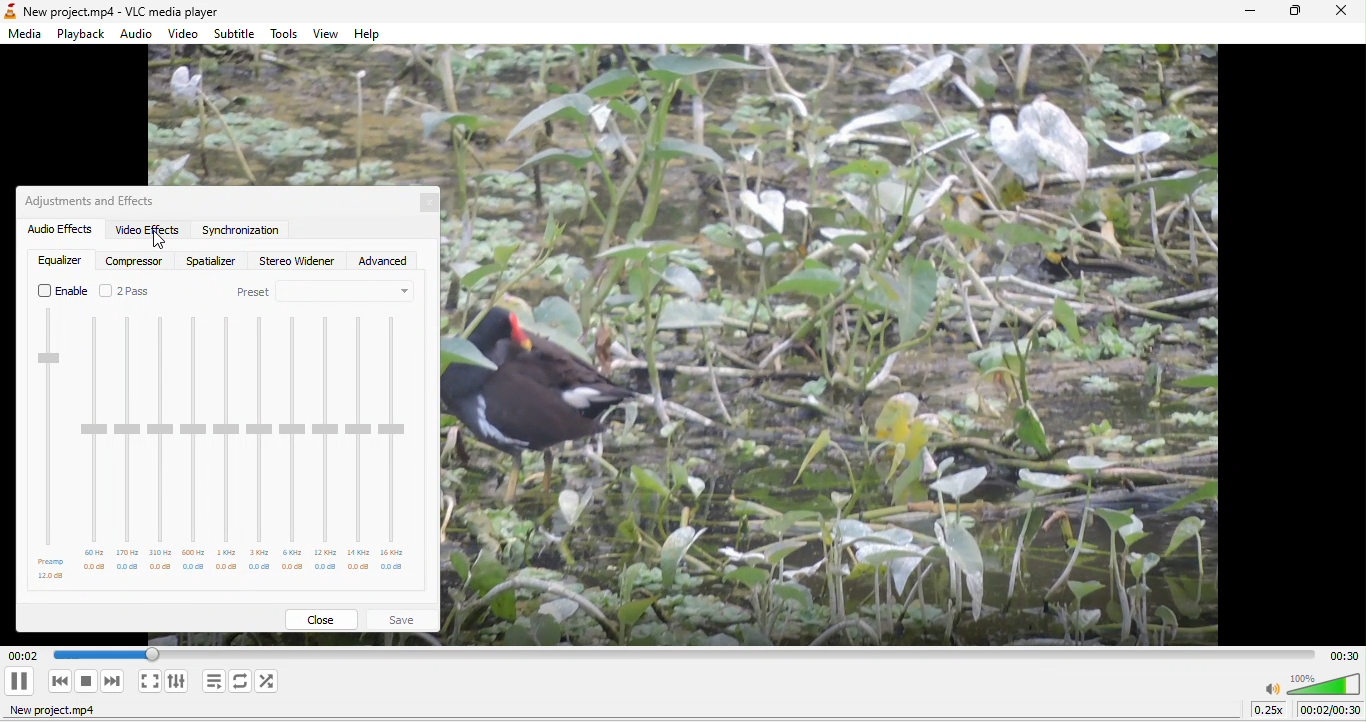 This screenshot has height=722, width=1366. What do you see at coordinates (158, 243) in the screenshot?
I see `cursor movement` at bounding box center [158, 243].